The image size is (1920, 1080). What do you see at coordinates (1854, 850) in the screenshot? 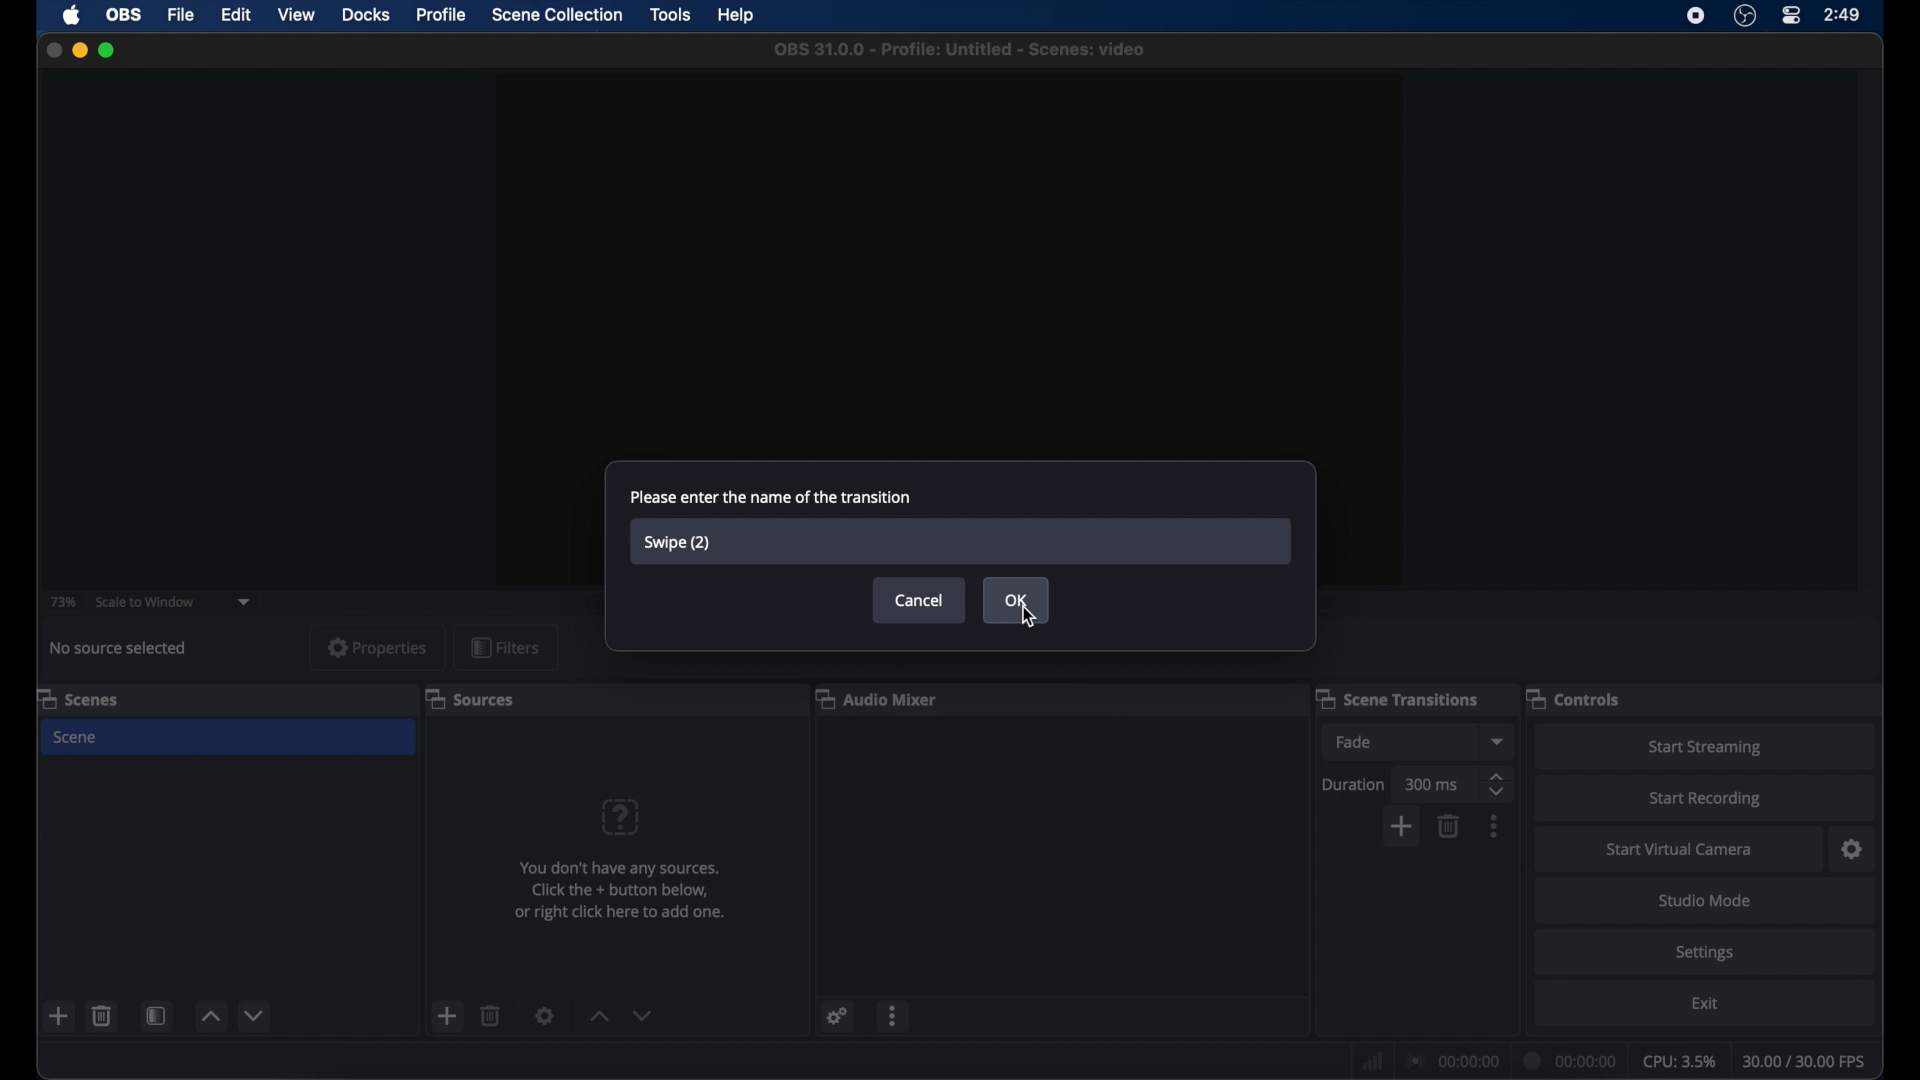
I see `settings` at bounding box center [1854, 850].